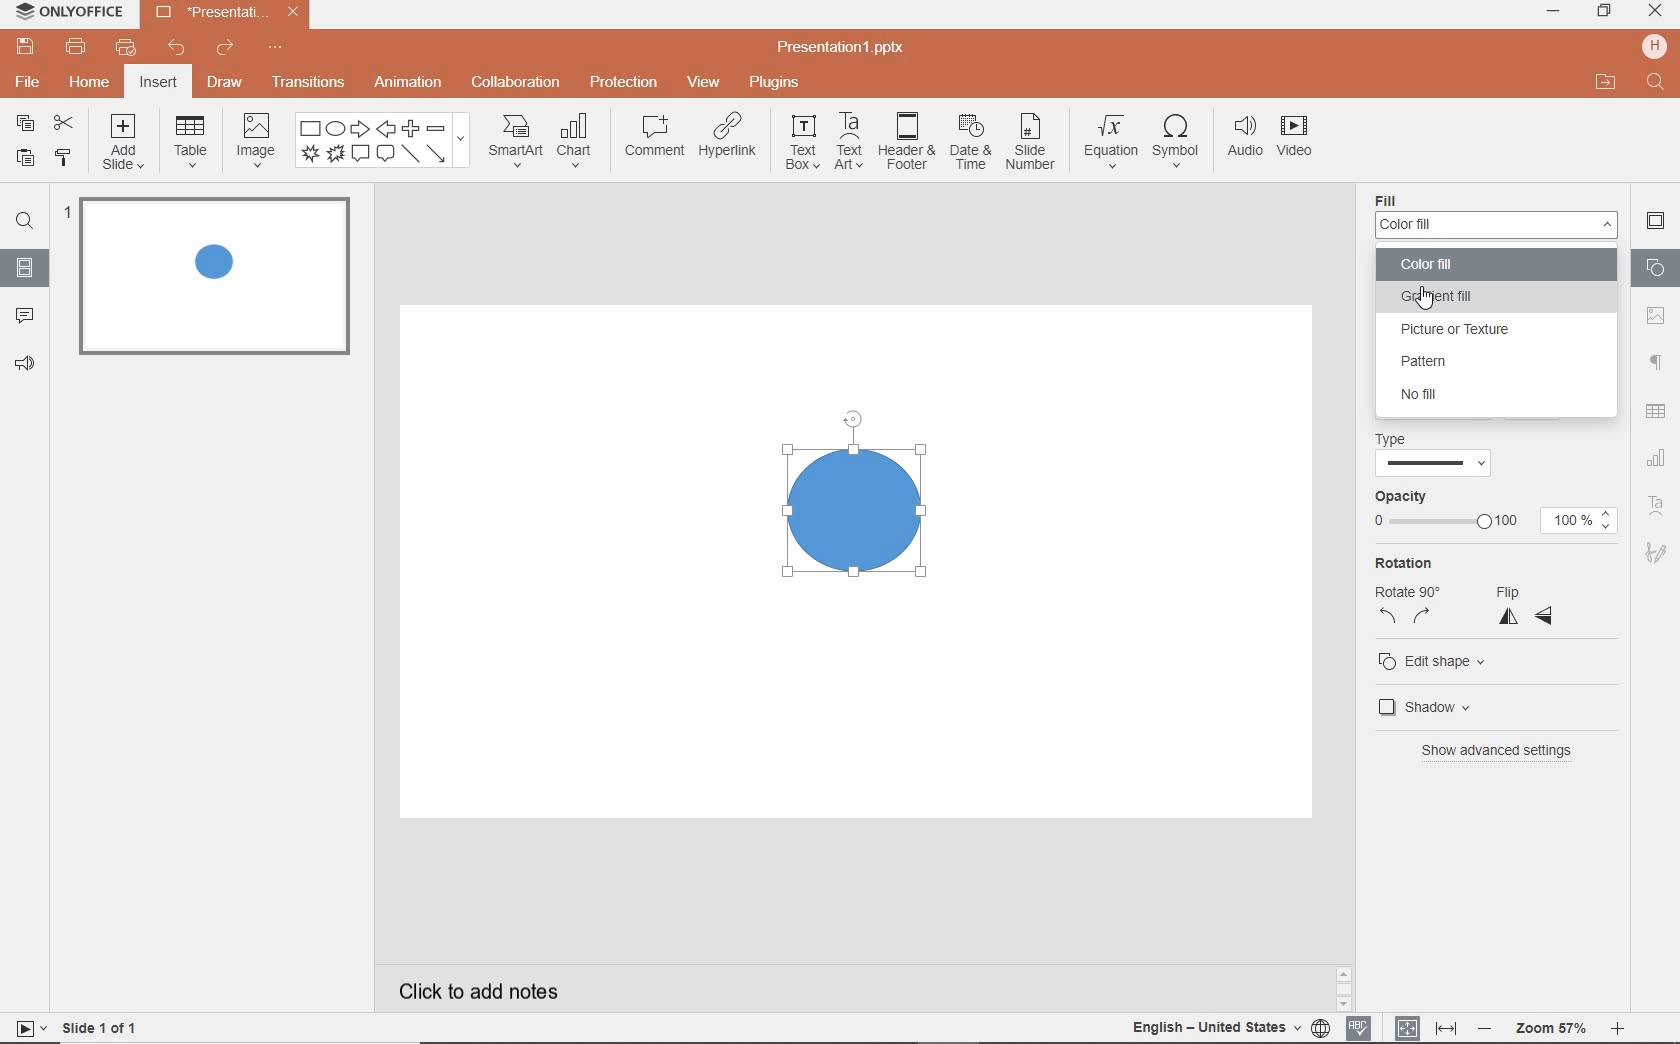 The width and height of the screenshot is (1680, 1044). What do you see at coordinates (62, 123) in the screenshot?
I see `cut` at bounding box center [62, 123].